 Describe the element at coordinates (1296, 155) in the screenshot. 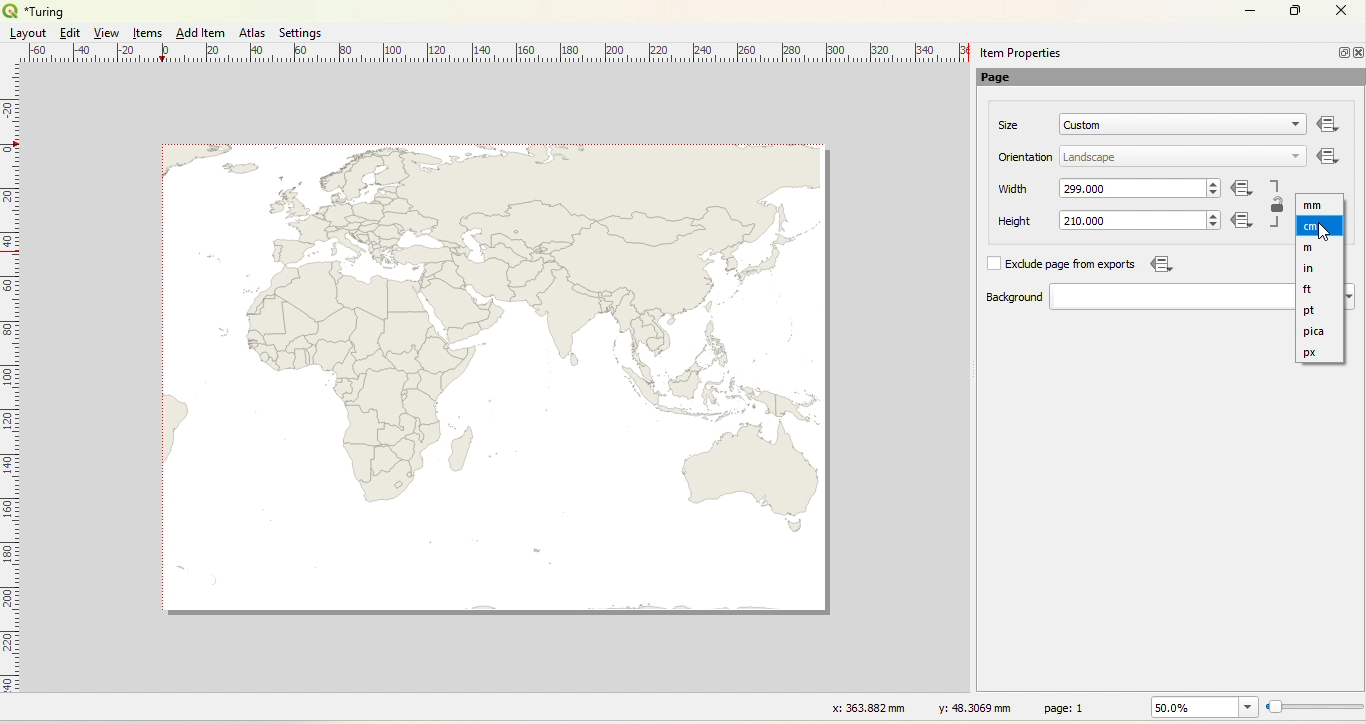

I see `dropdown` at that location.